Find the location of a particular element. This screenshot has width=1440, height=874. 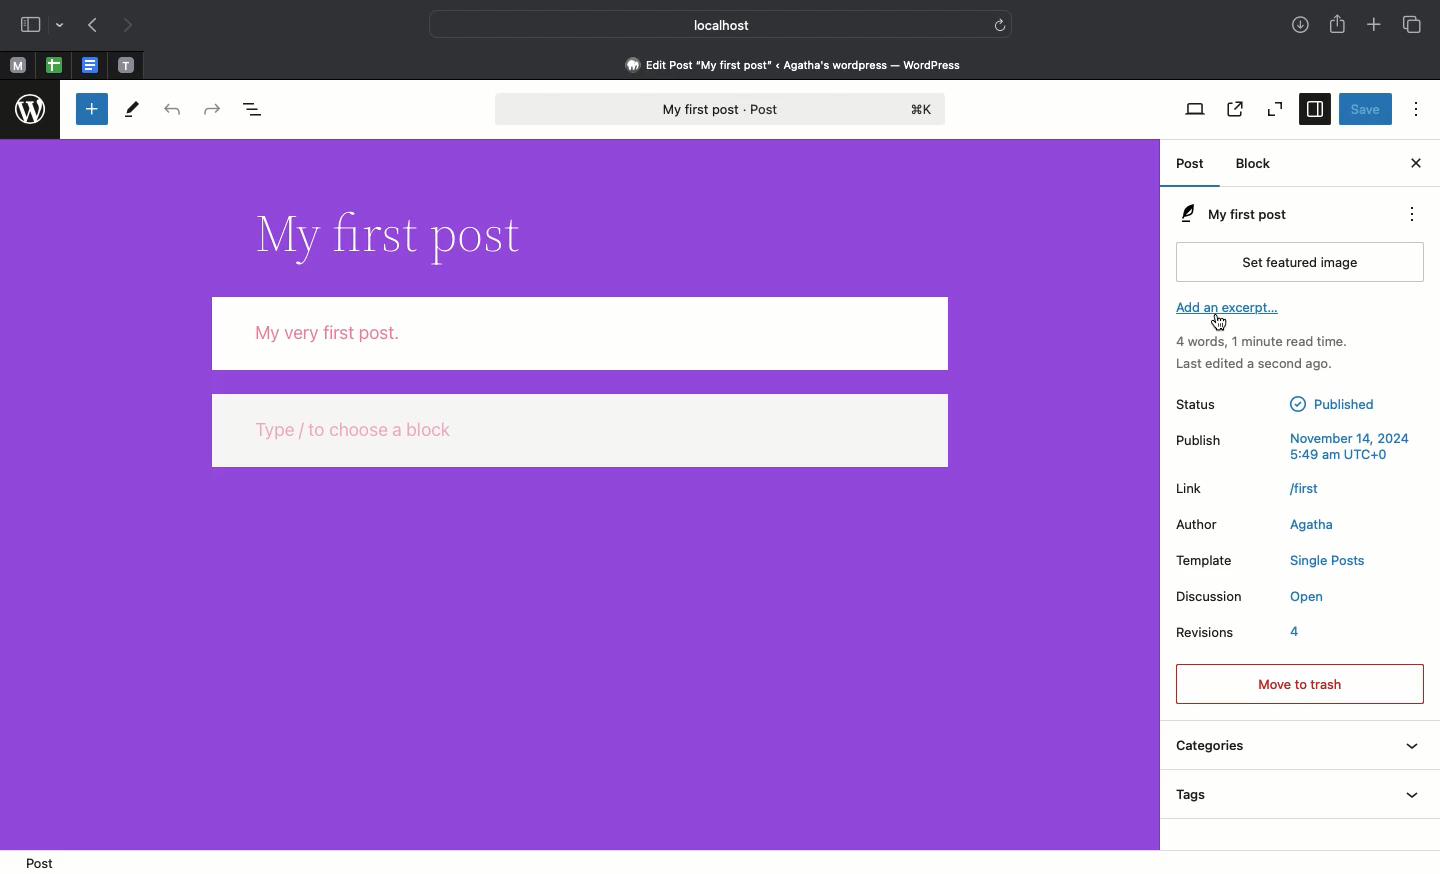

Add new tab is located at coordinates (1373, 26).